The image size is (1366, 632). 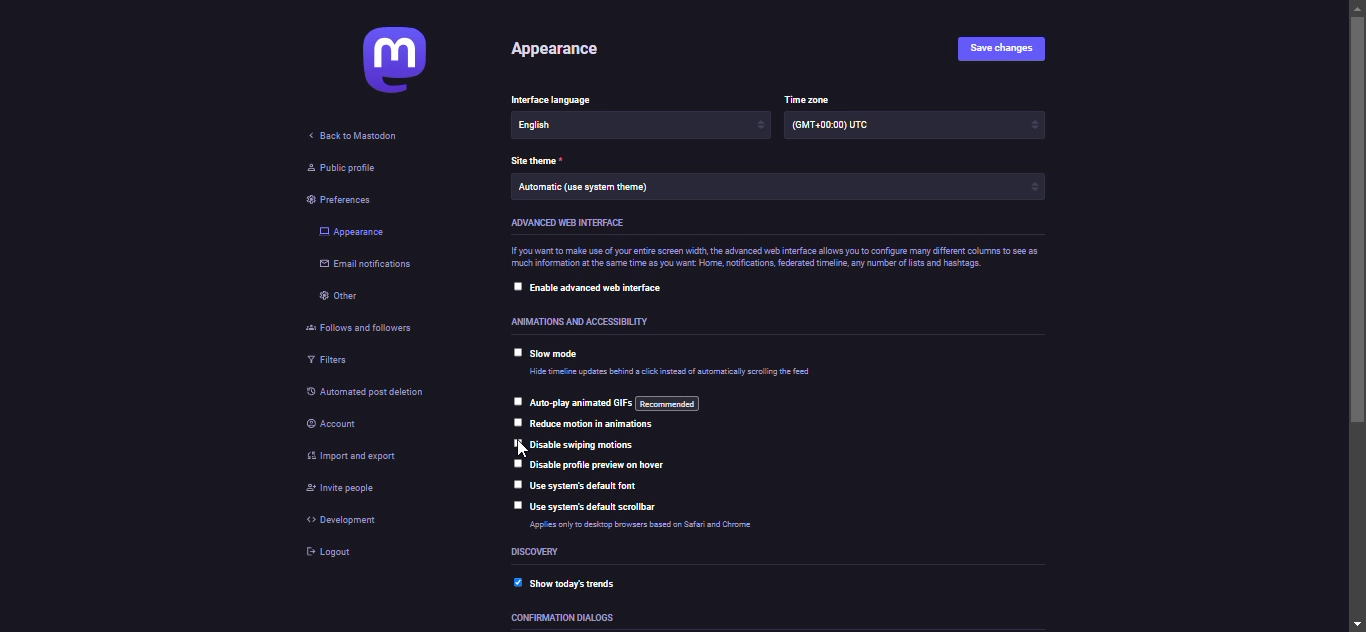 What do you see at coordinates (536, 159) in the screenshot?
I see `theme` at bounding box center [536, 159].